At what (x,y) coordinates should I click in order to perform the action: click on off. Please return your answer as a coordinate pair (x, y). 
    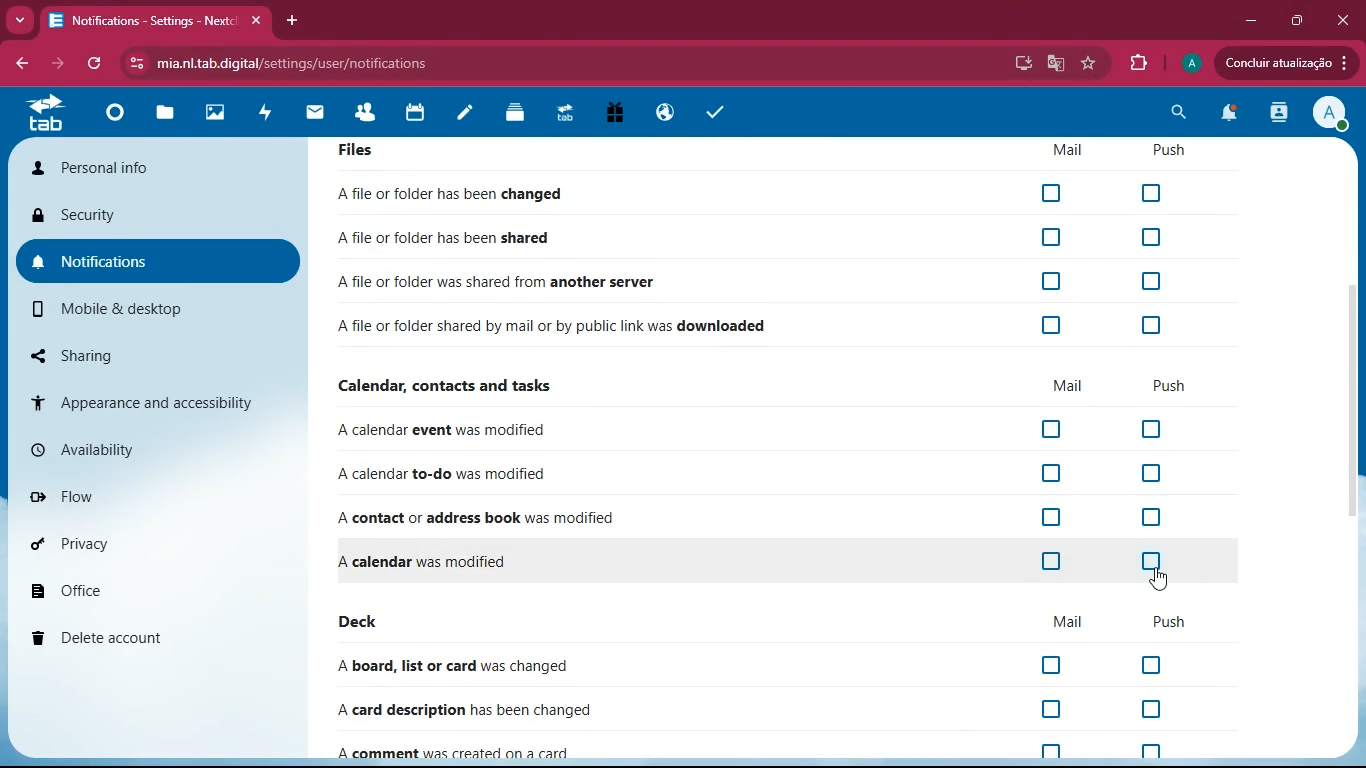
    Looking at the image, I should click on (1155, 561).